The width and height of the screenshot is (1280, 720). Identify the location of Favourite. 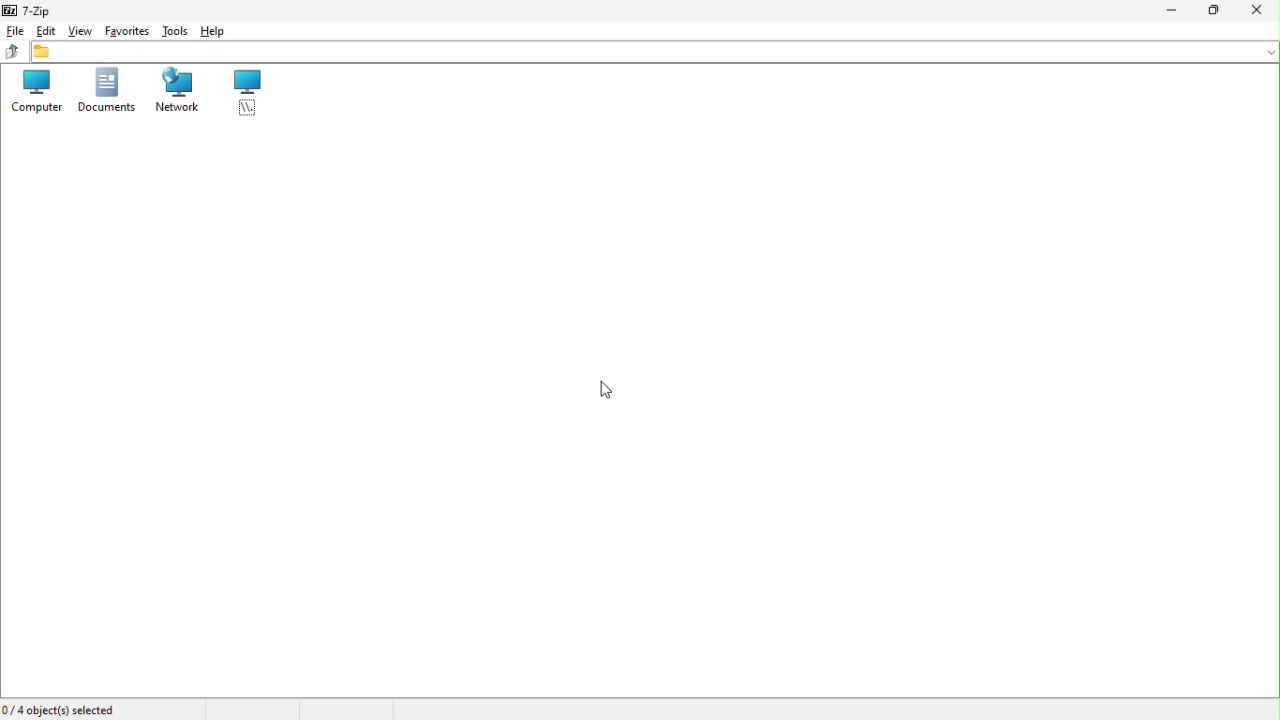
(127, 30).